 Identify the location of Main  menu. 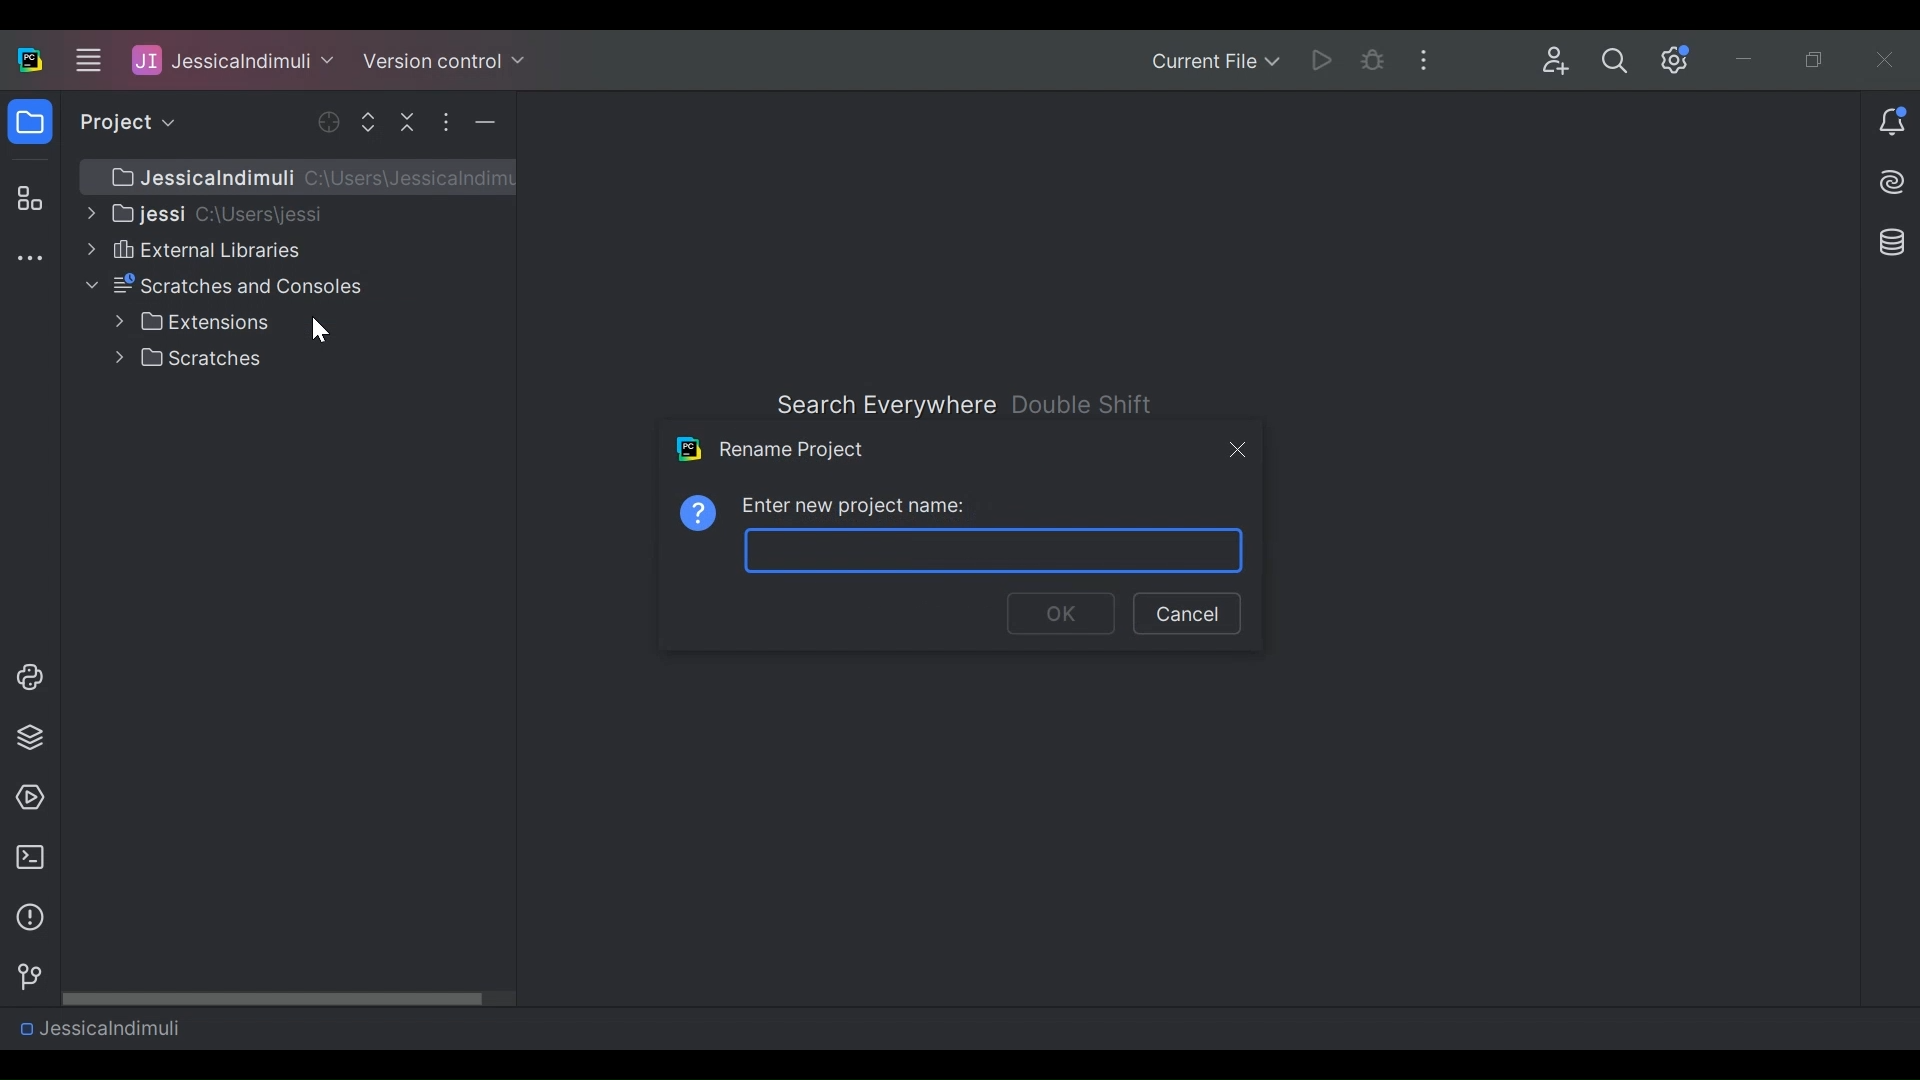
(85, 59).